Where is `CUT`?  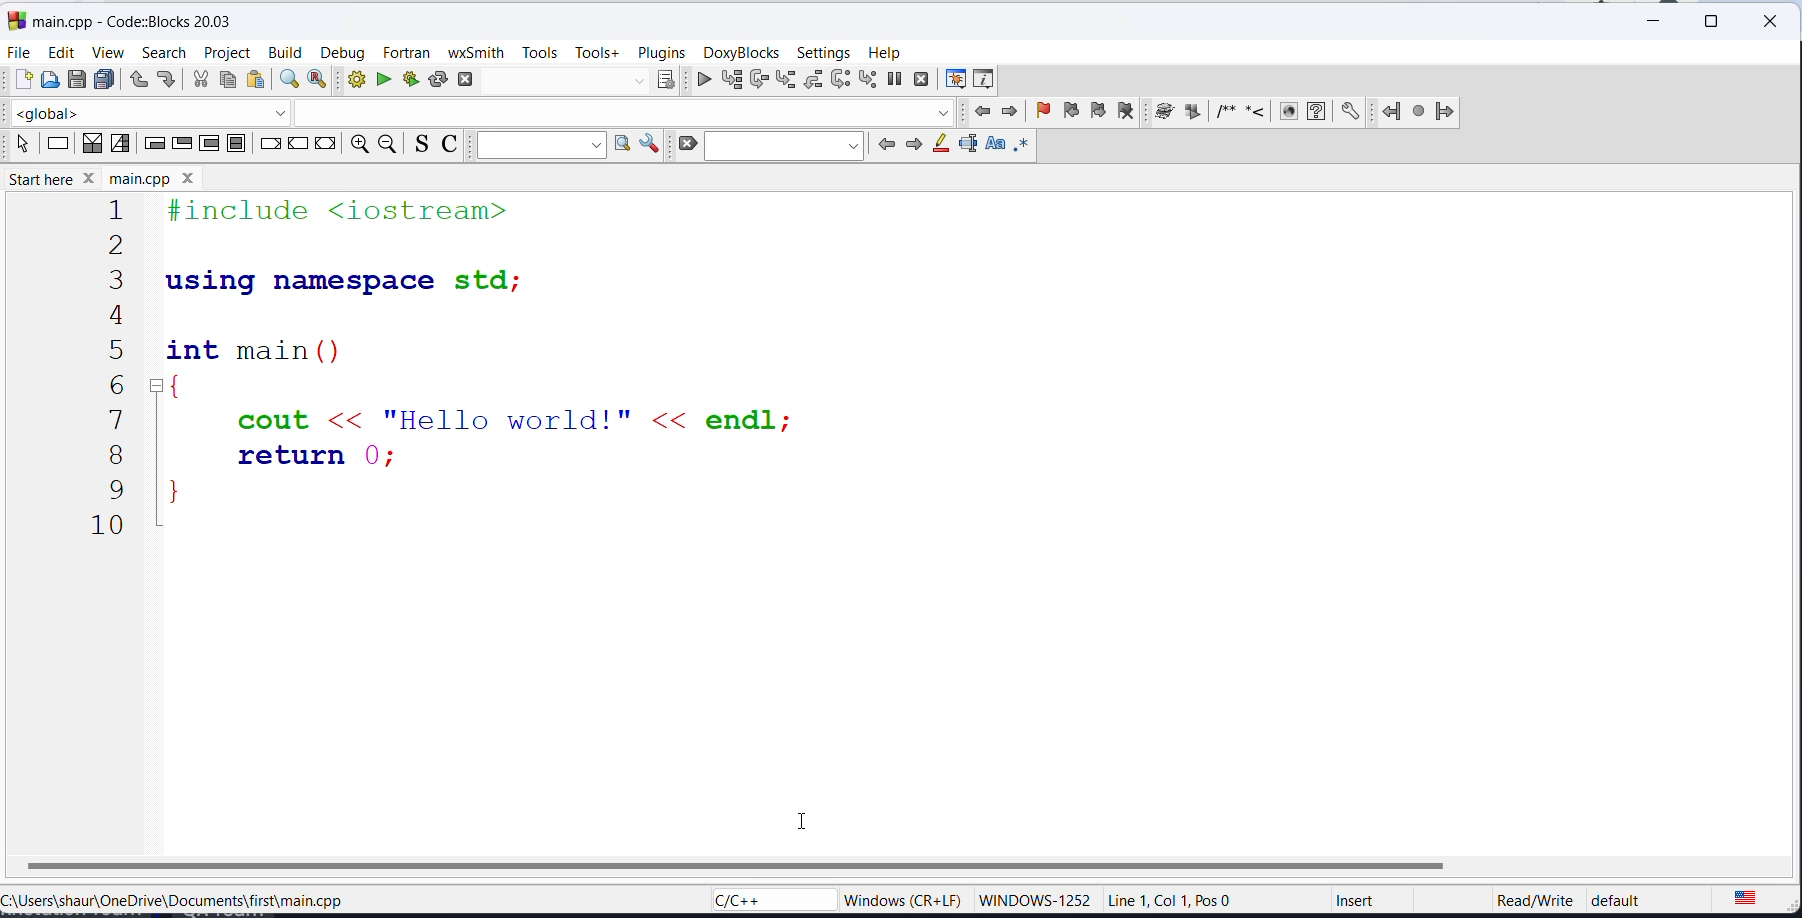 CUT is located at coordinates (199, 81).